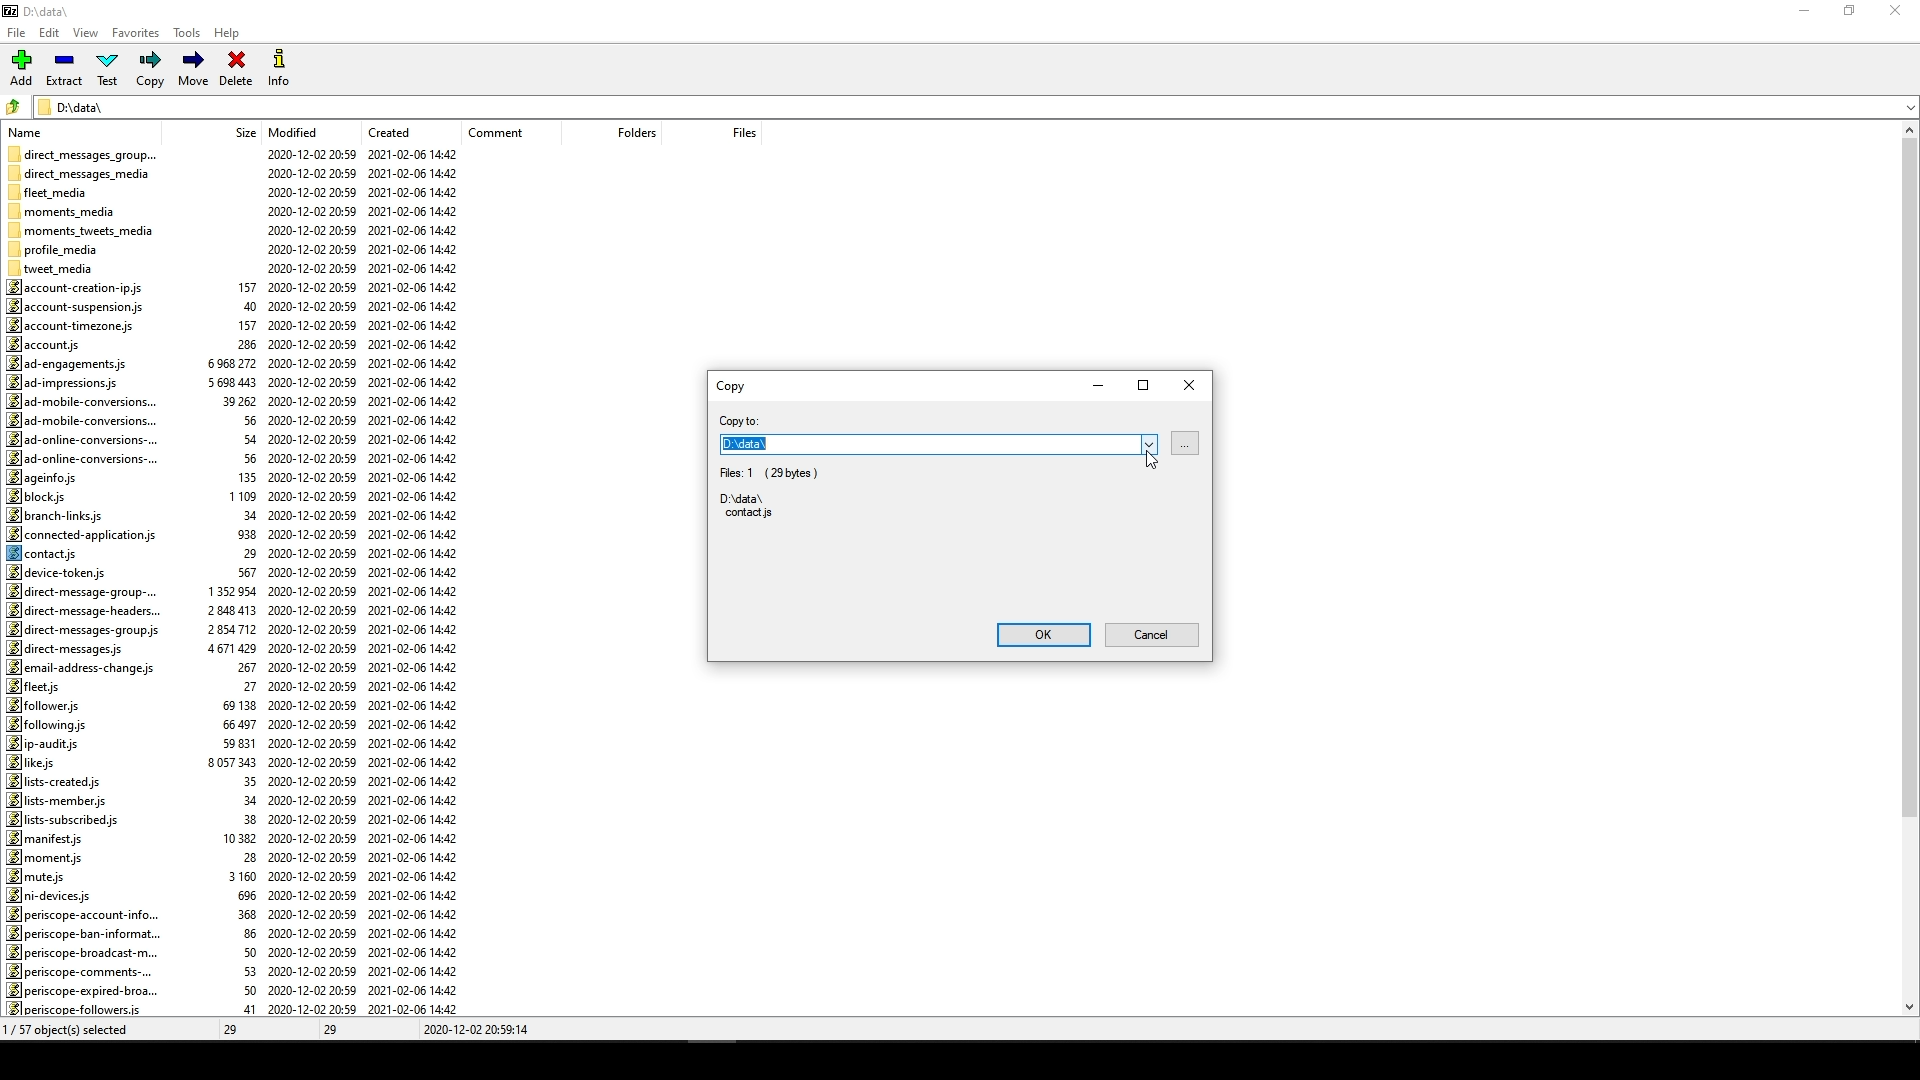 This screenshot has width=1920, height=1080. I want to click on direct_messages_media, so click(86, 173).